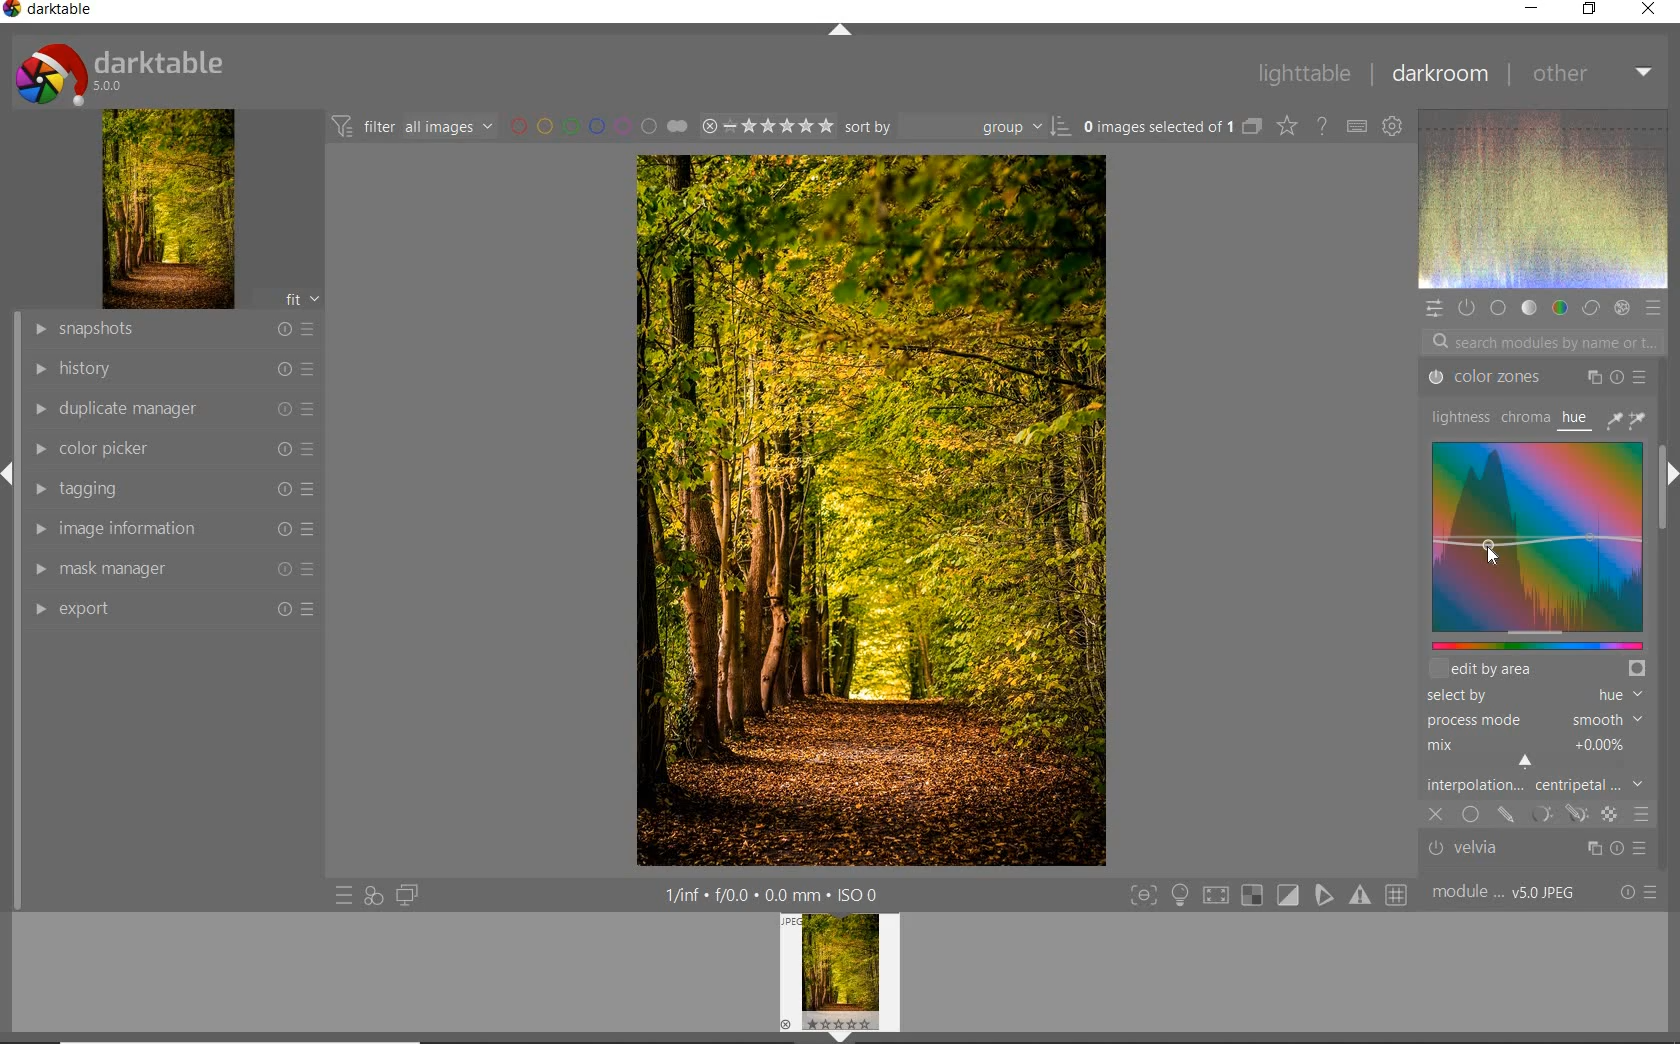 This screenshot has width=1680, height=1044. Describe the element at coordinates (956, 126) in the screenshot. I see `SORT` at that location.